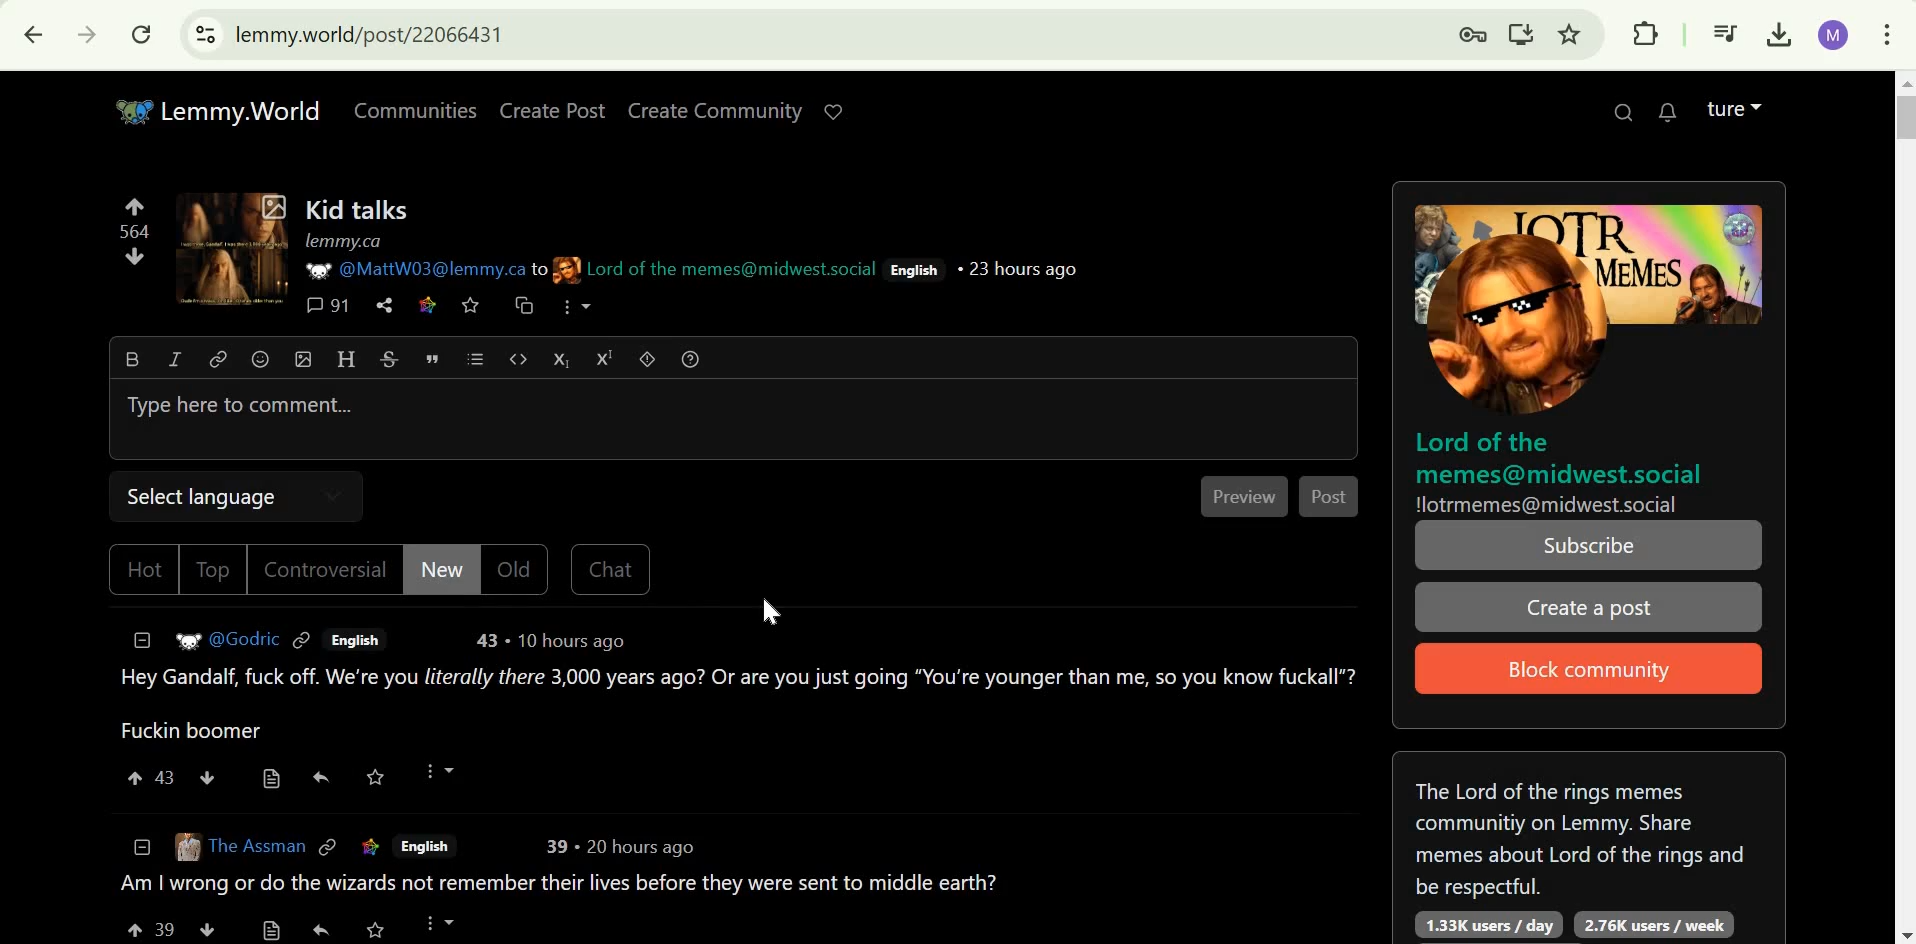  Describe the element at coordinates (259, 358) in the screenshot. I see `emoji` at that location.